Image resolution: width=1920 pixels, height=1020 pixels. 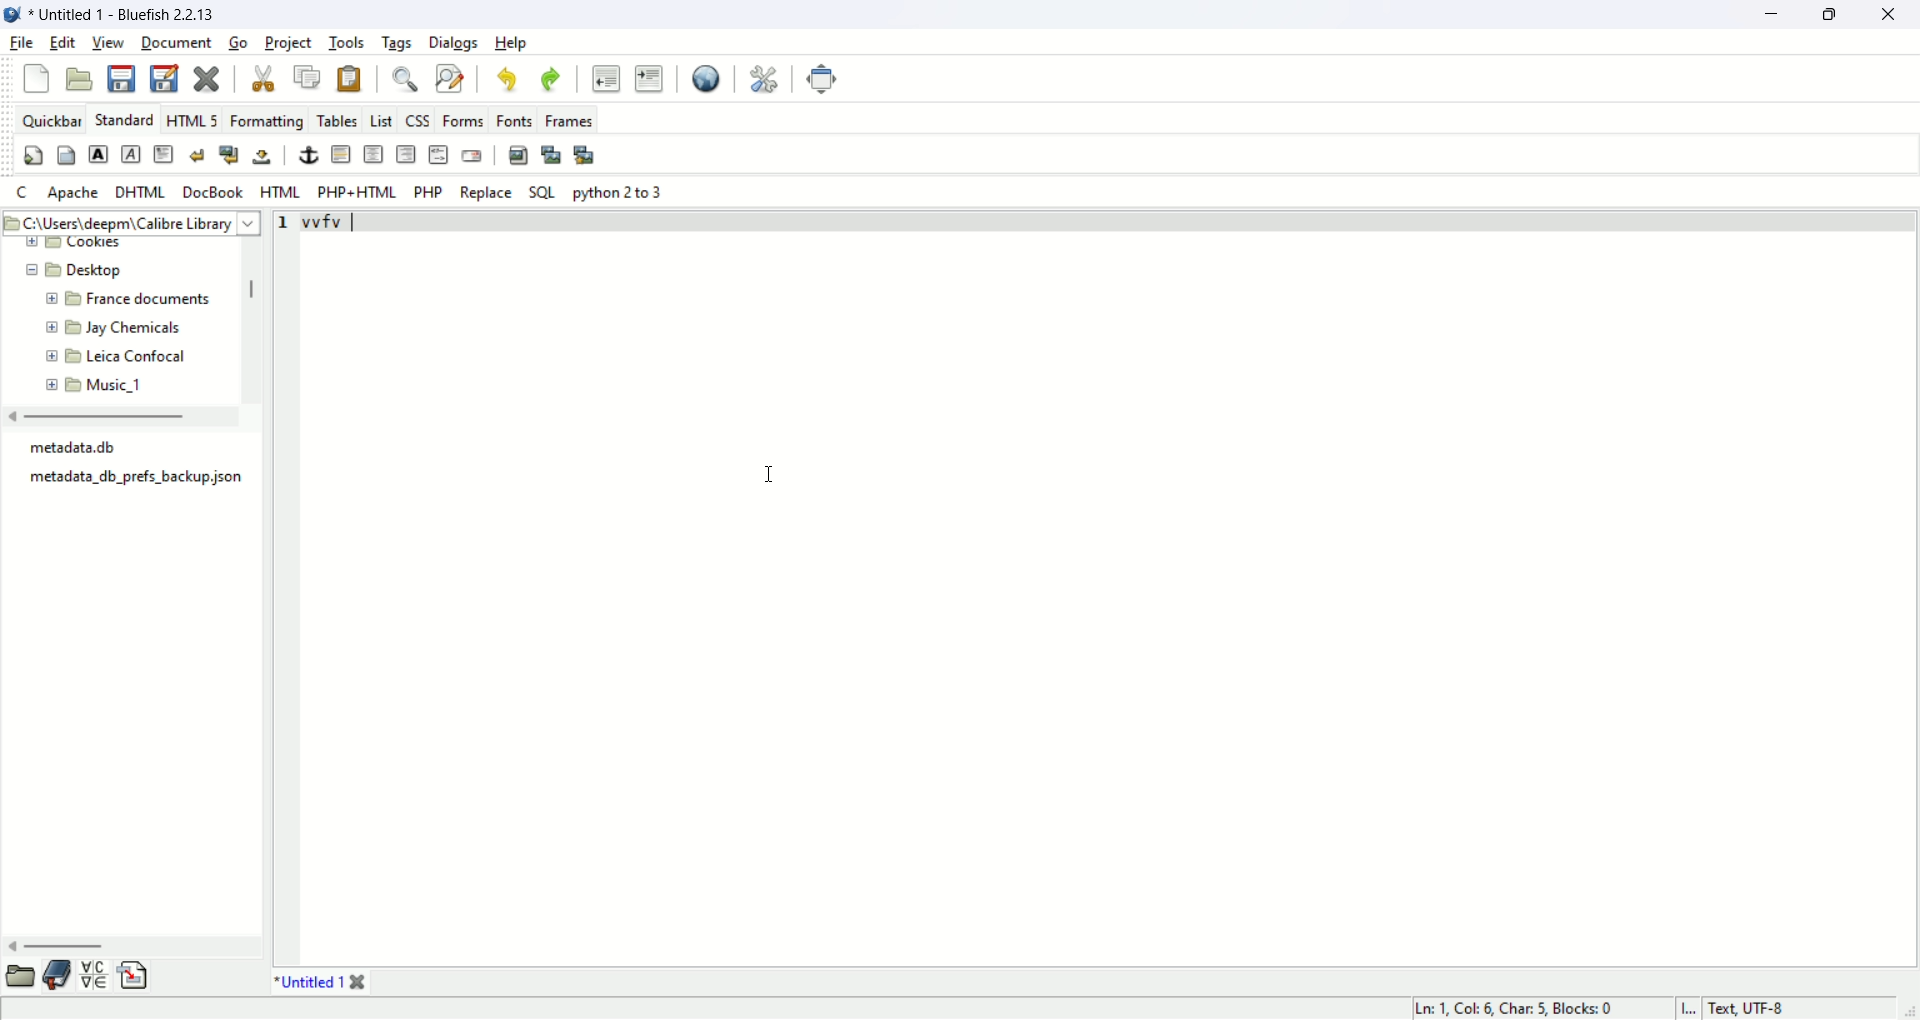 What do you see at coordinates (711, 80) in the screenshot?
I see `view in browser` at bounding box center [711, 80].